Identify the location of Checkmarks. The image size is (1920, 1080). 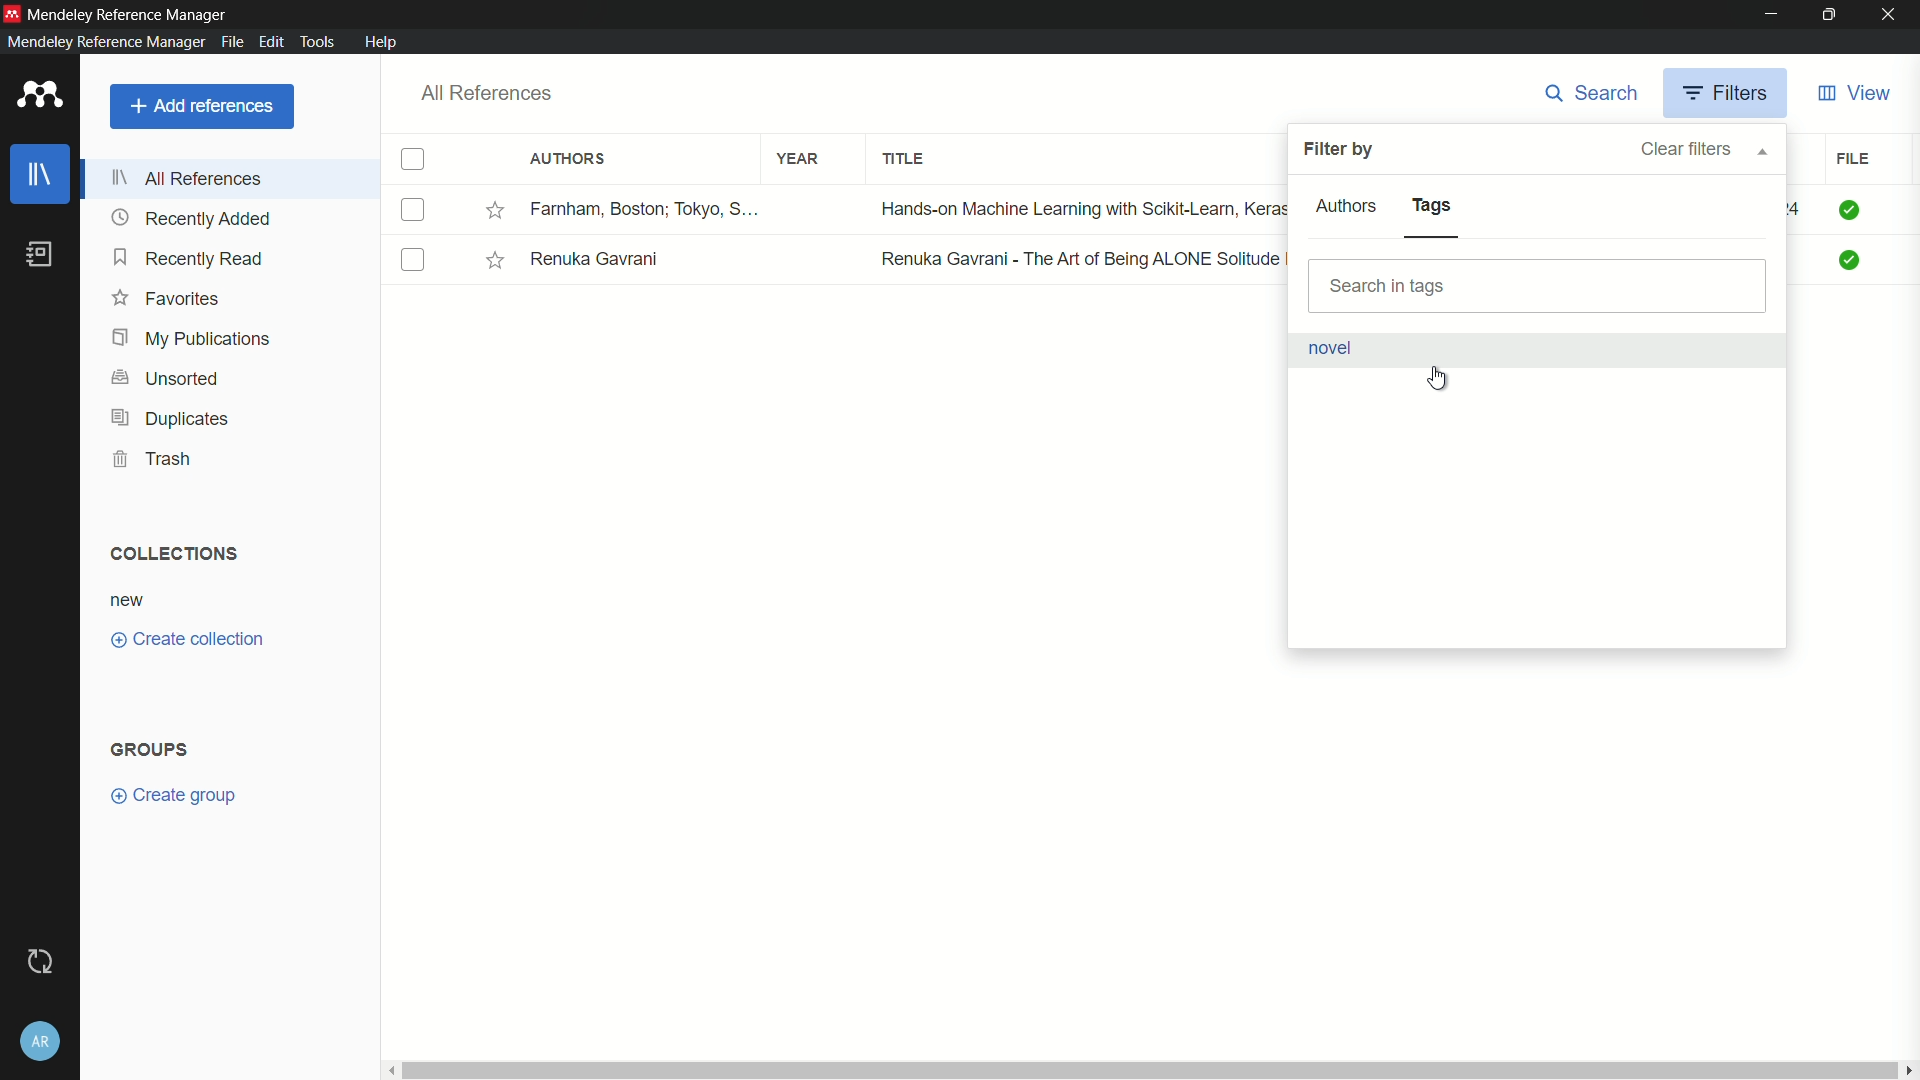
(1851, 260).